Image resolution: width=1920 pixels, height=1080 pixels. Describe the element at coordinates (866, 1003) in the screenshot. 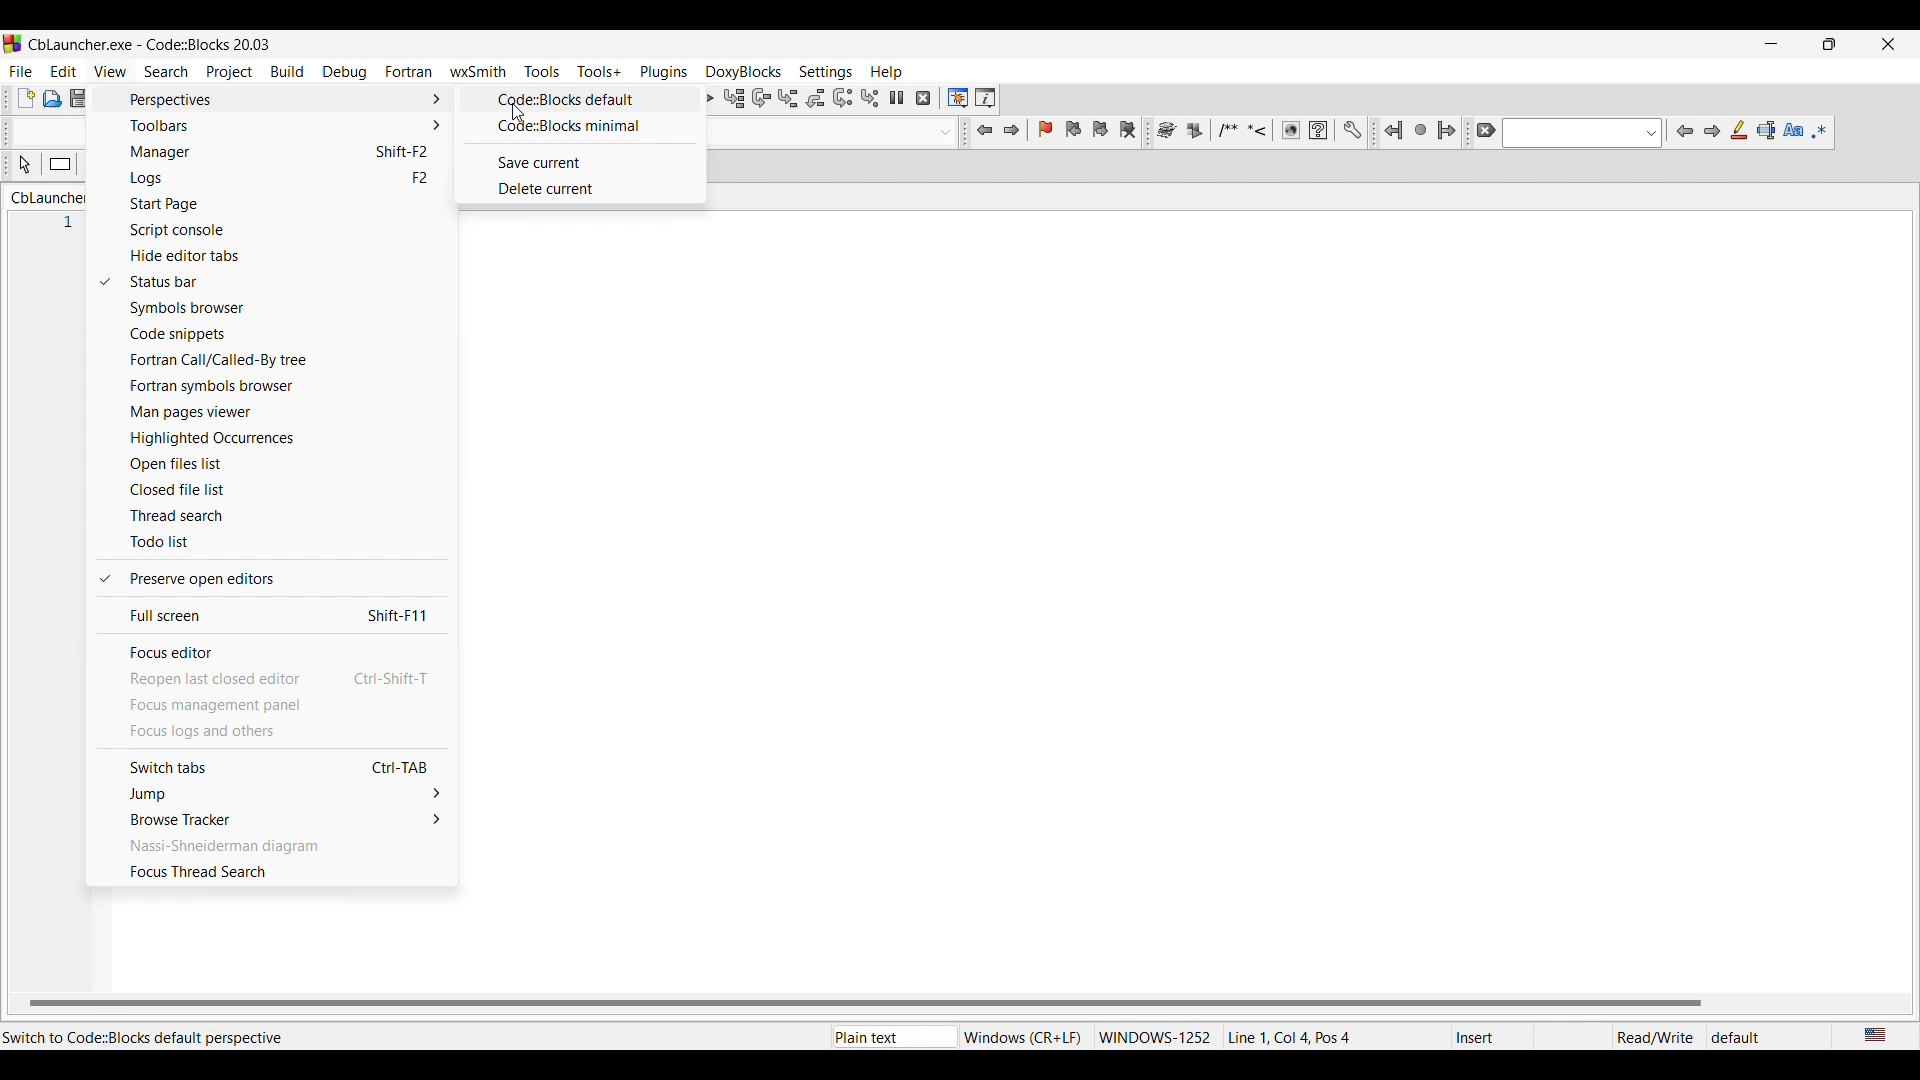

I see `Horizontal slide bar` at that location.